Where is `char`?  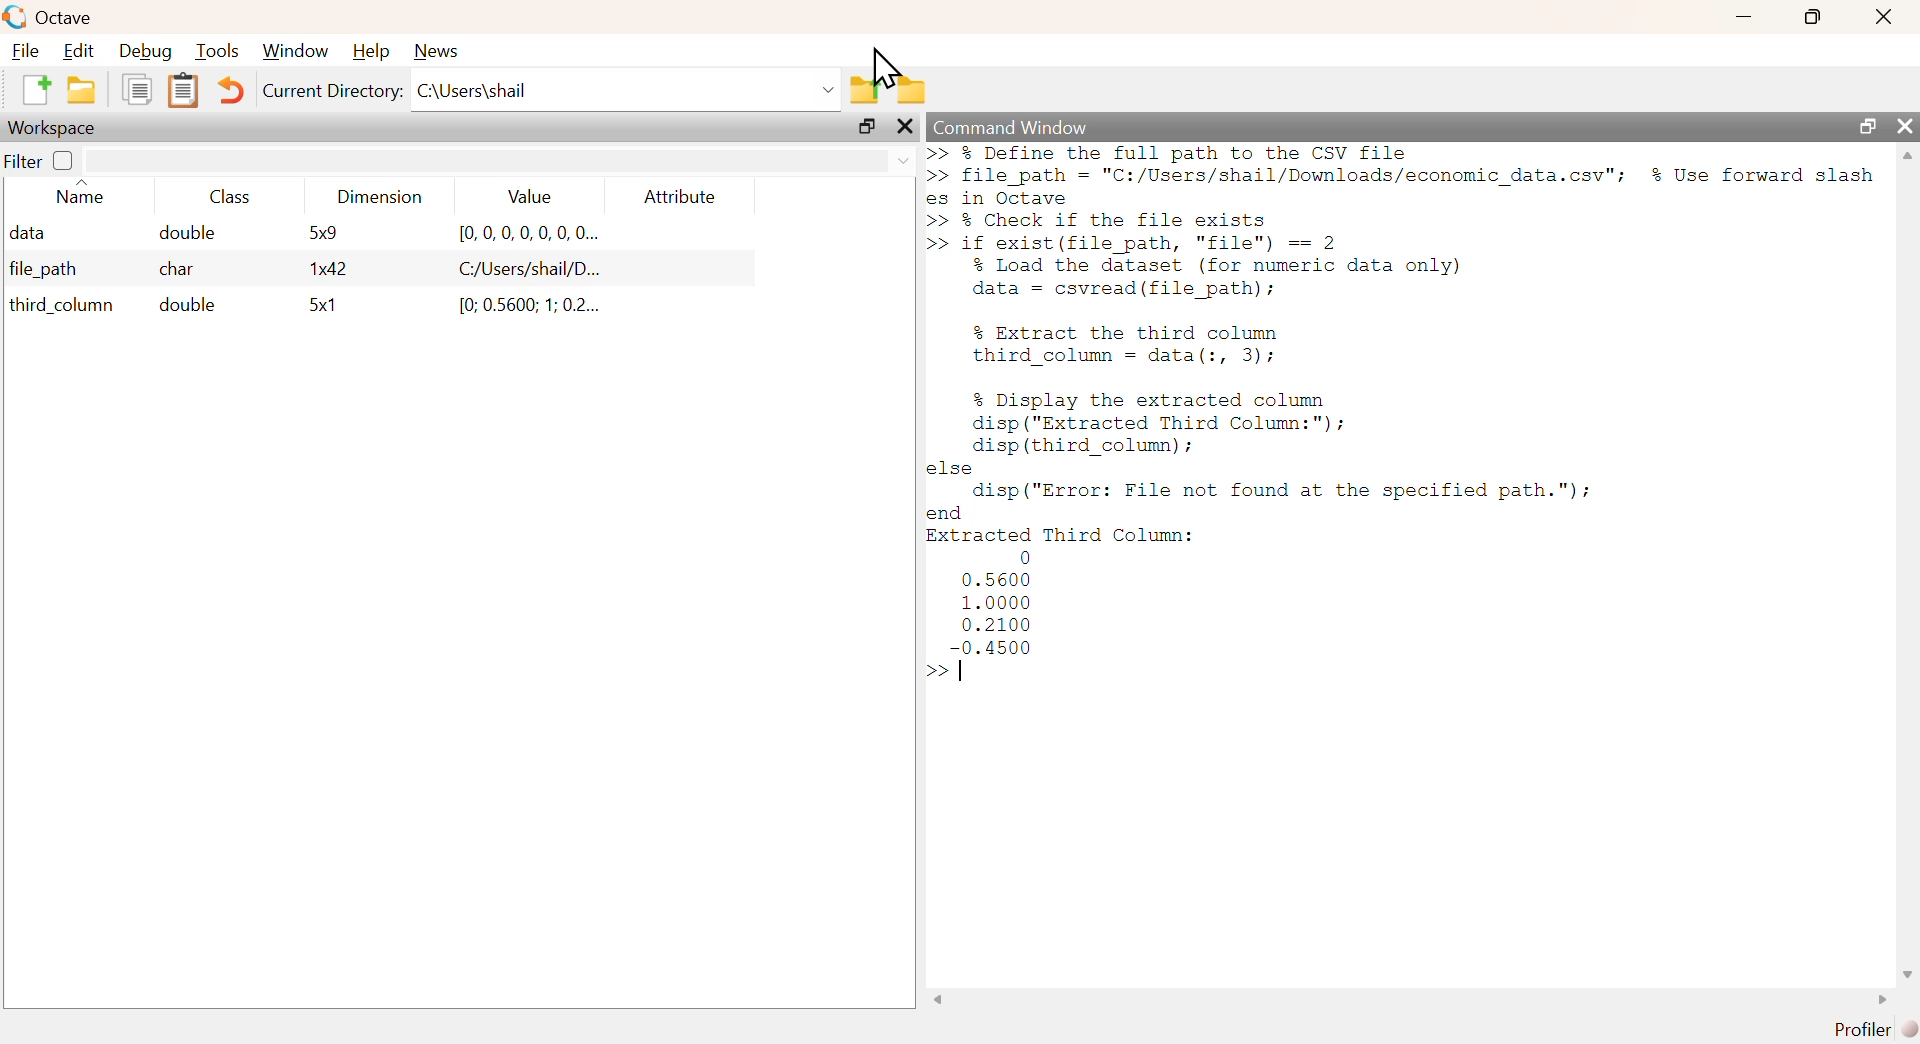
char is located at coordinates (181, 271).